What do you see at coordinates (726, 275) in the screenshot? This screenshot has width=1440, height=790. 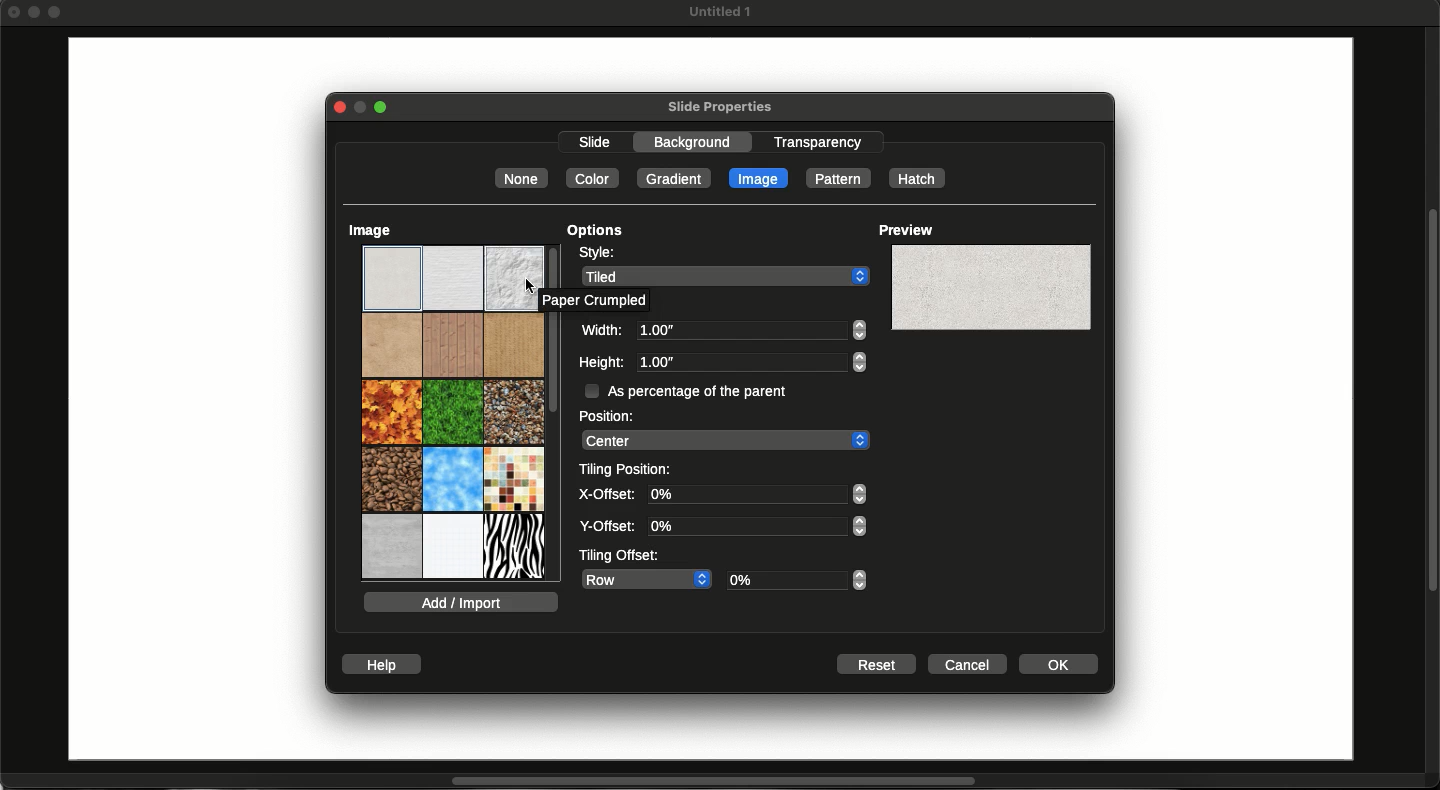 I see `Tiled` at bounding box center [726, 275].